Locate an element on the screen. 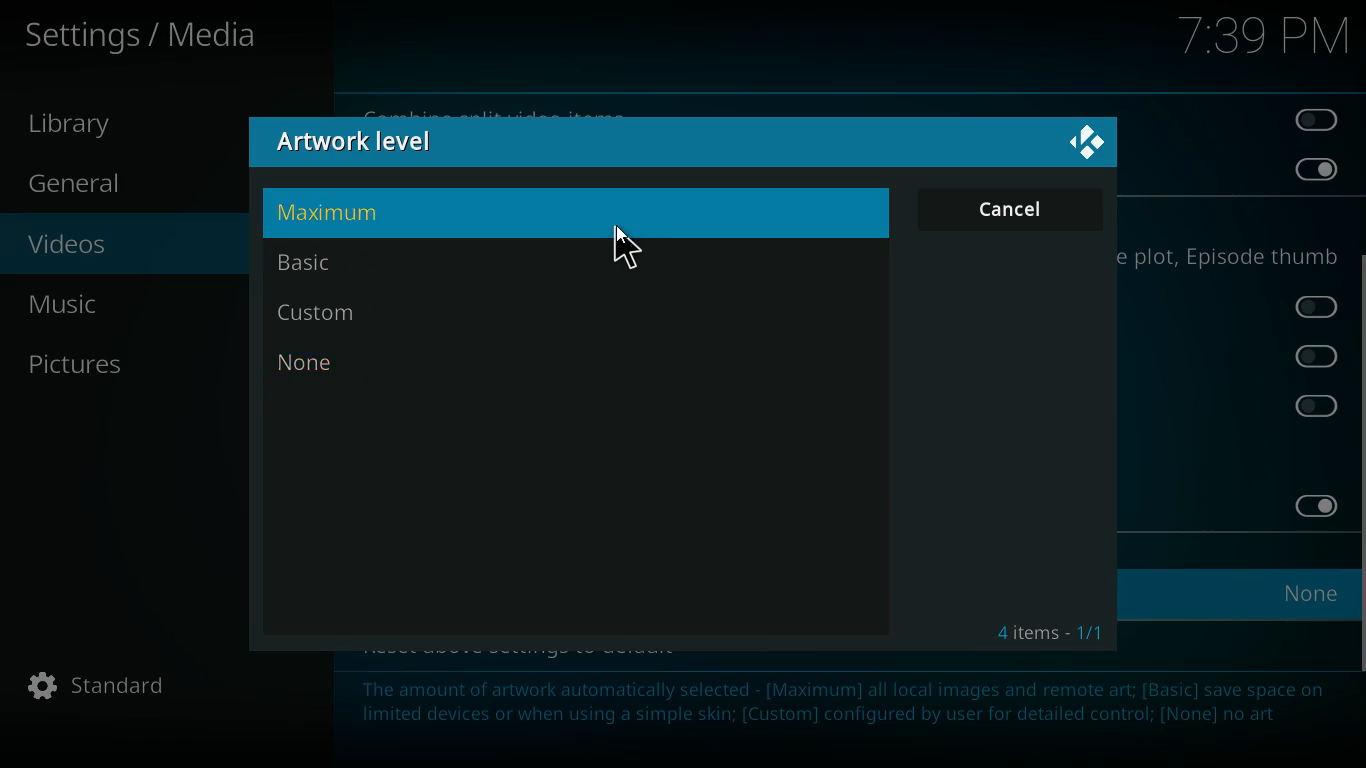  pictures is located at coordinates (114, 363).